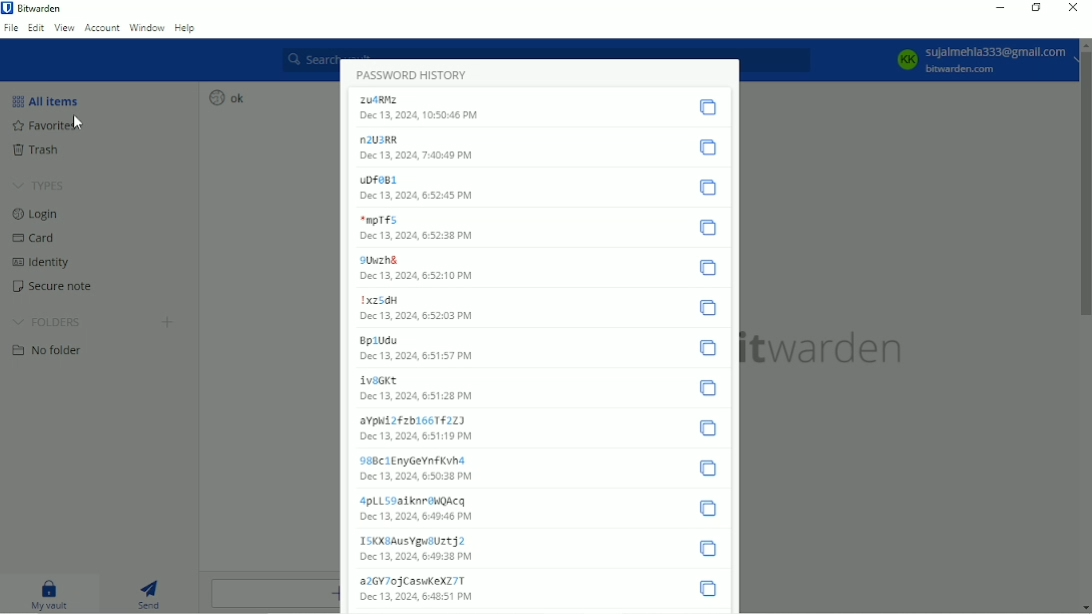 This screenshot has height=614, width=1092. Describe the element at coordinates (151, 593) in the screenshot. I see `Send` at that location.